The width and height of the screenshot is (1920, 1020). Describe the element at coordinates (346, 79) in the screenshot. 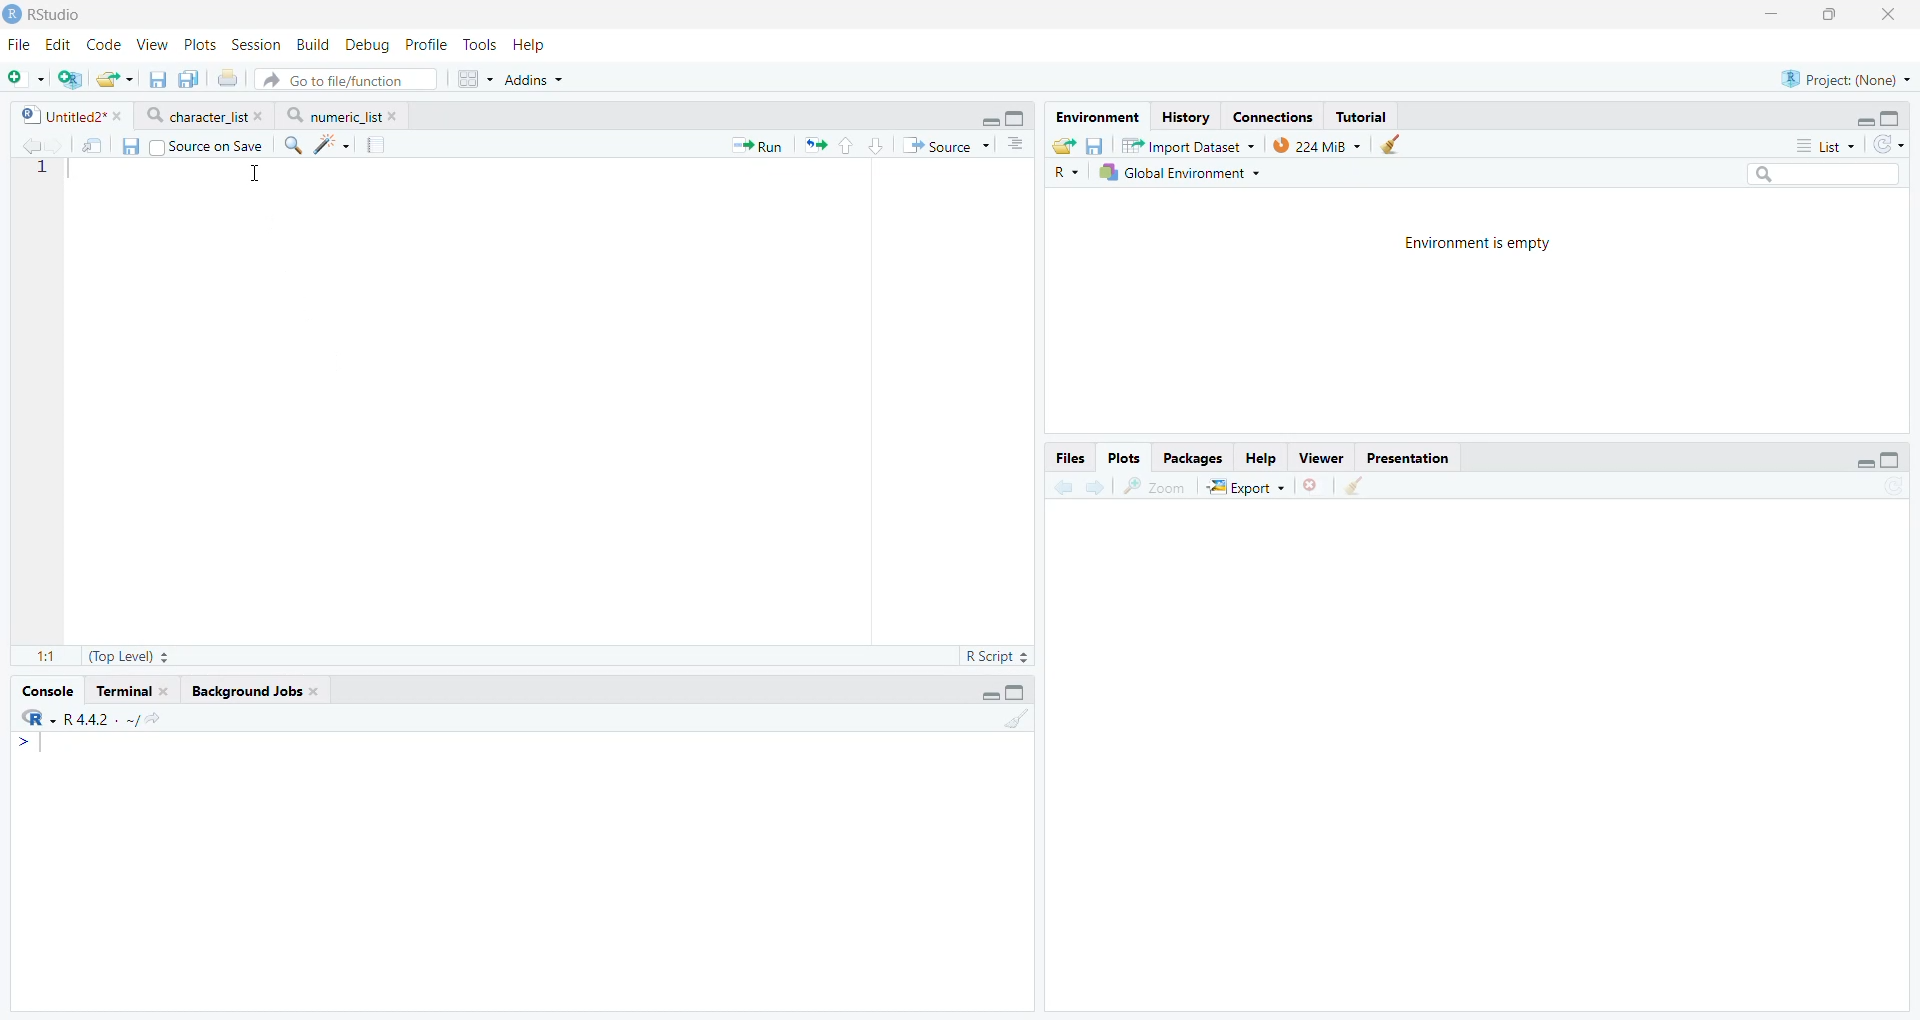

I see `Go to file/function` at that location.